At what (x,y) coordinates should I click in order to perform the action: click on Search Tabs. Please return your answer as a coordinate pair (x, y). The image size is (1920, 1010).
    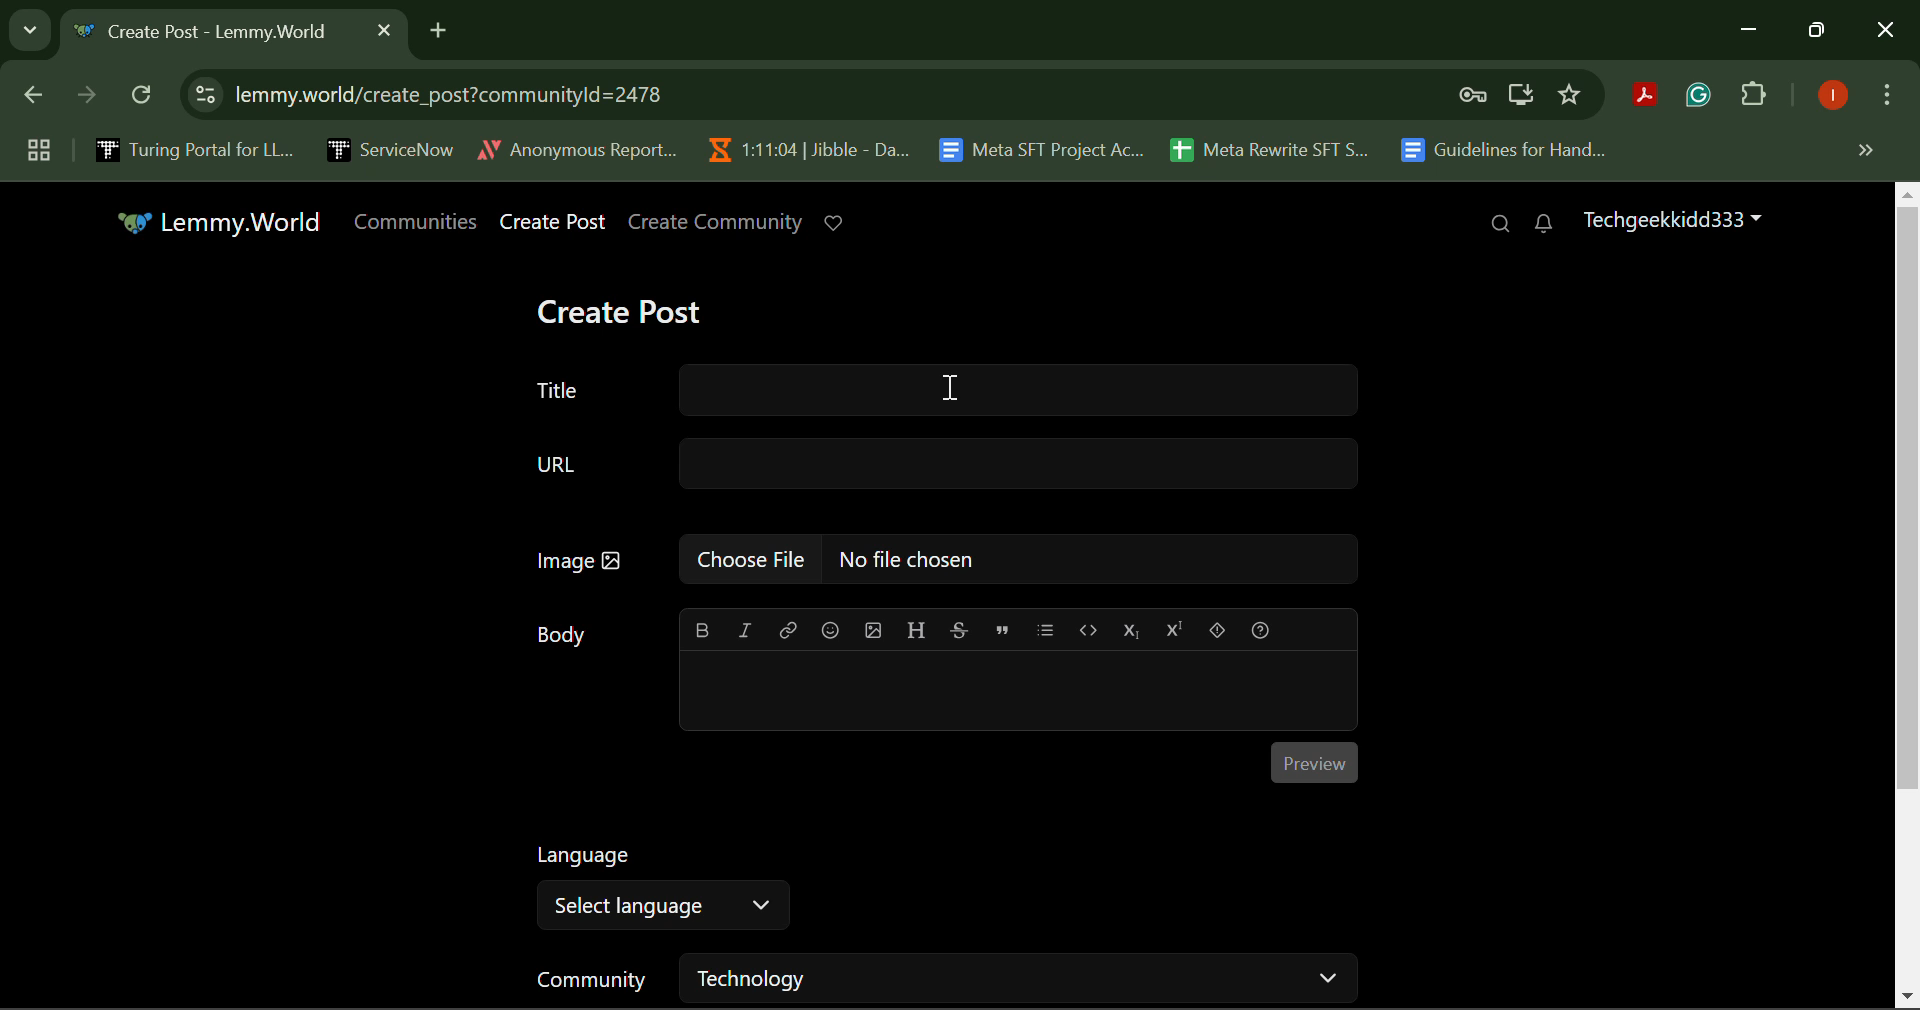
    Looking at the image, I should click on (25, 27).